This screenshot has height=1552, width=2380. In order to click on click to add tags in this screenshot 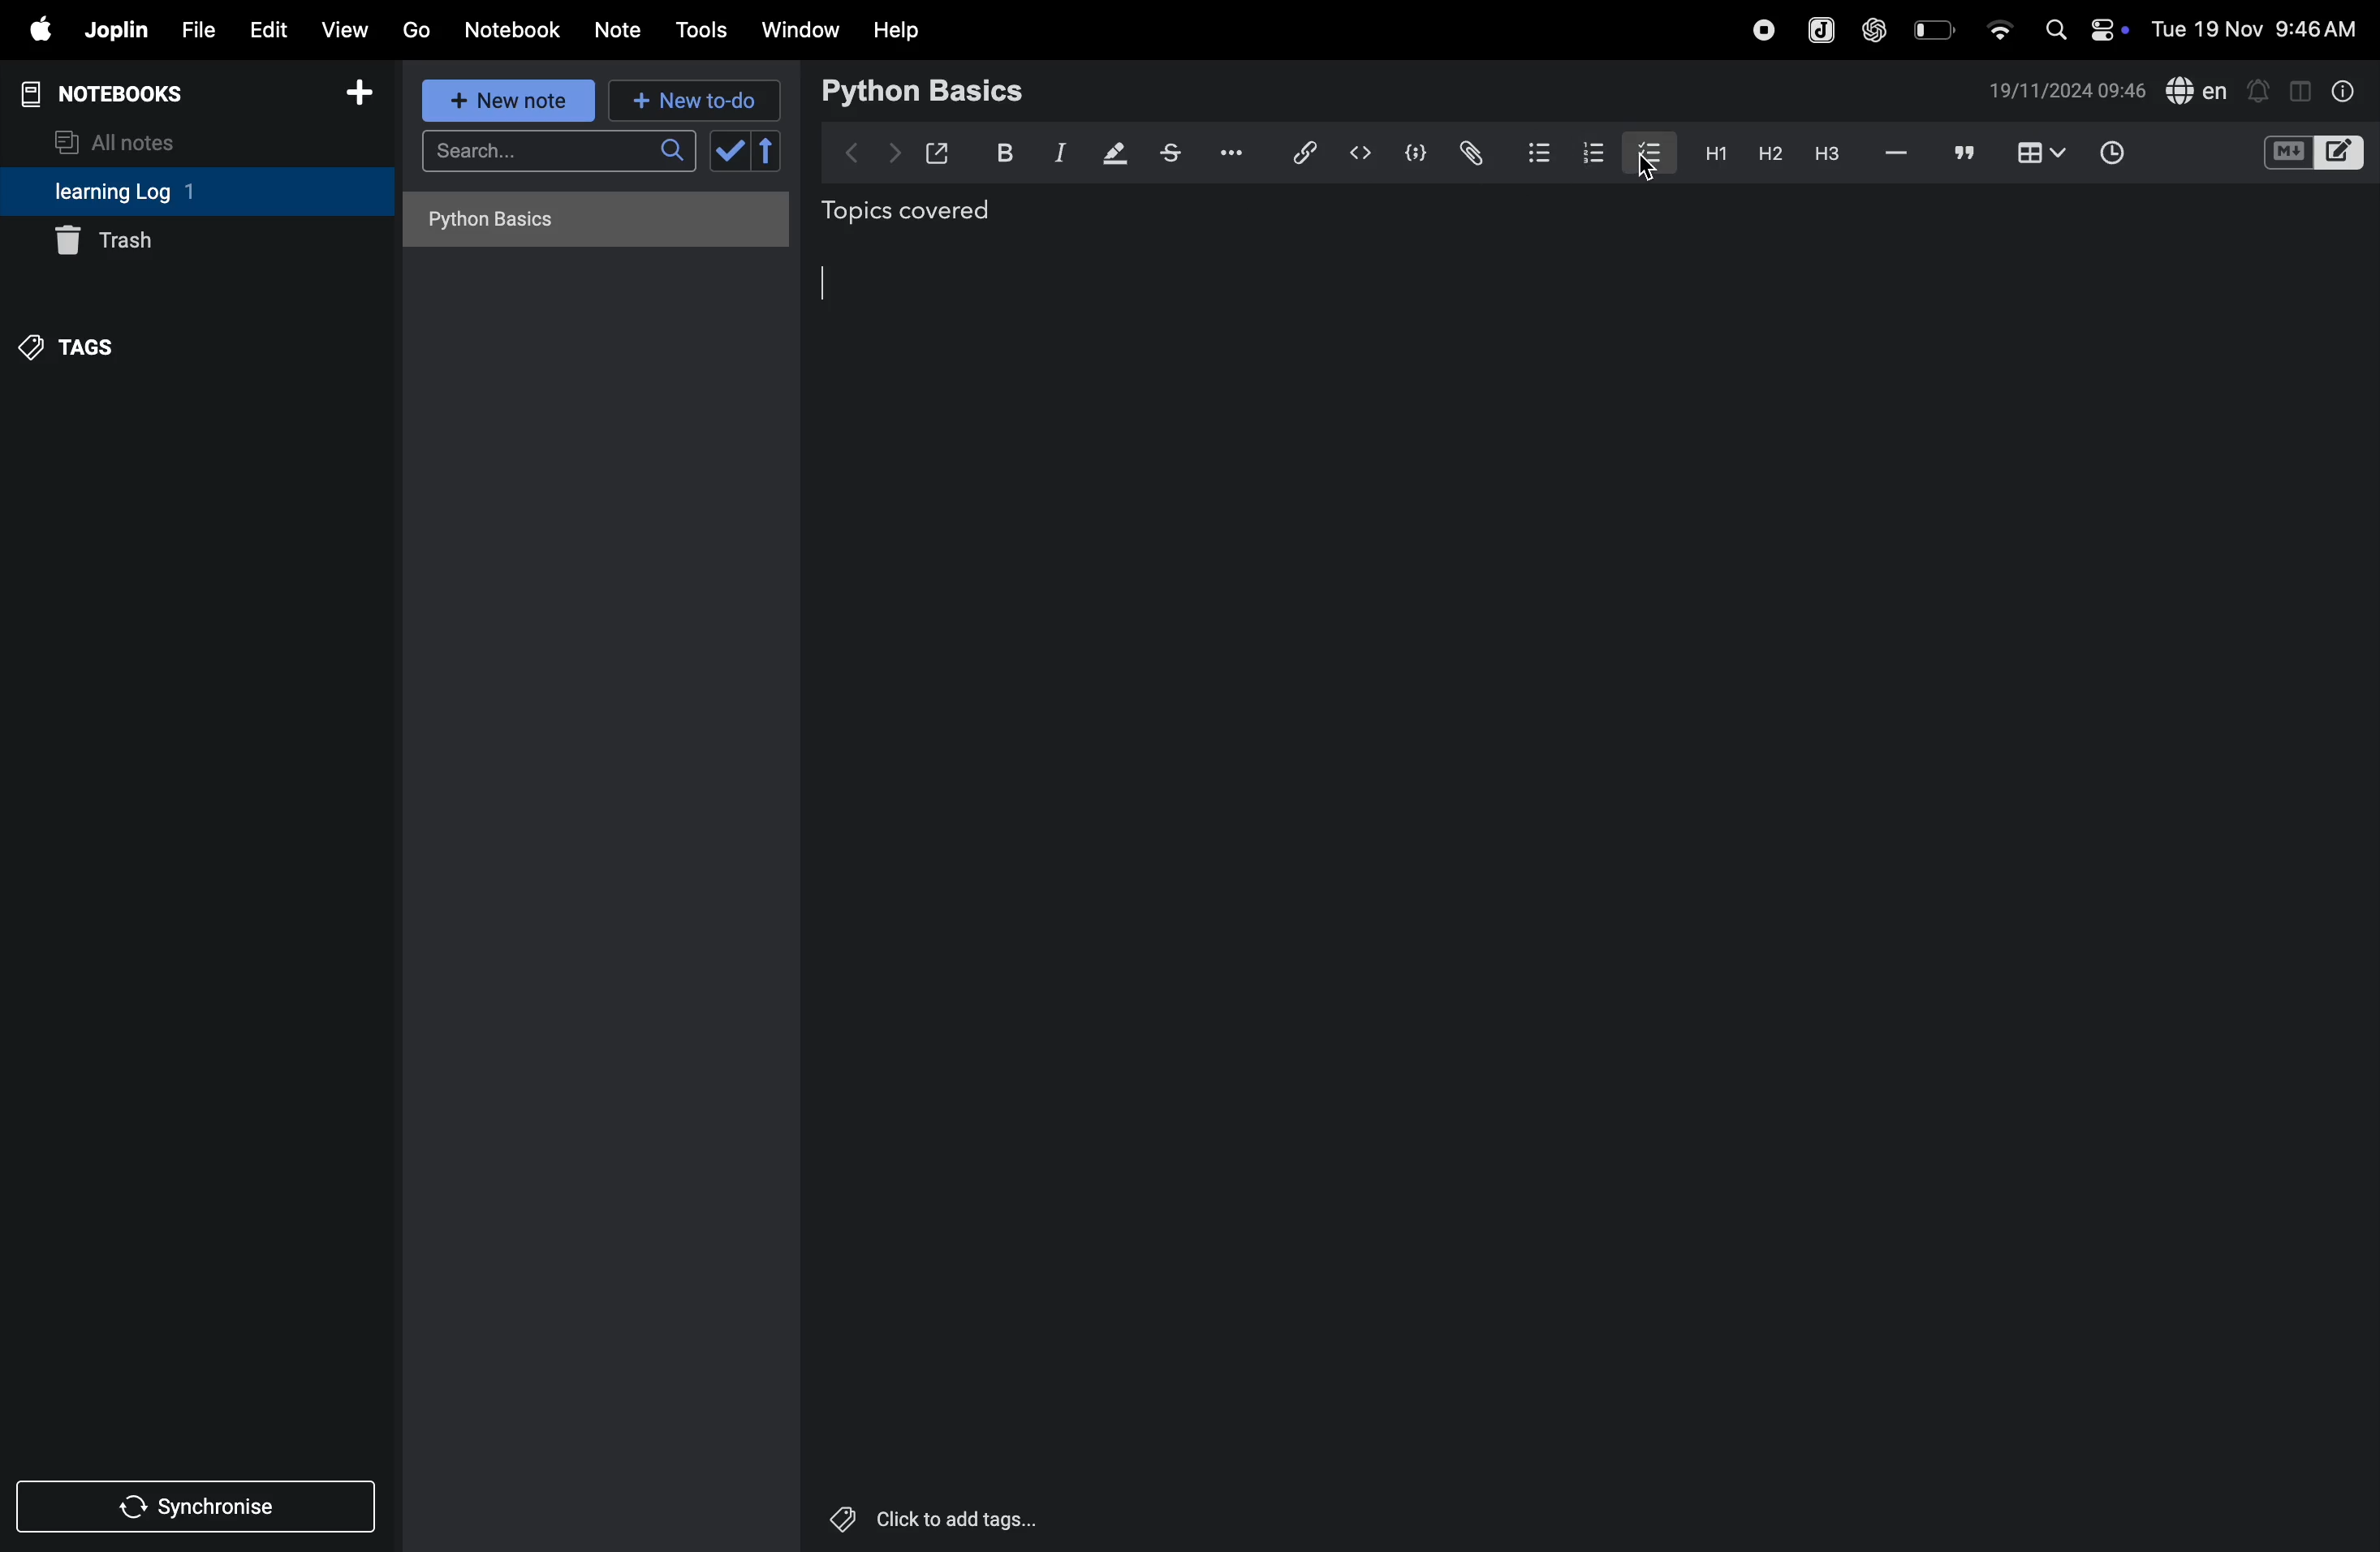, I will do `click(934, 1520)`.